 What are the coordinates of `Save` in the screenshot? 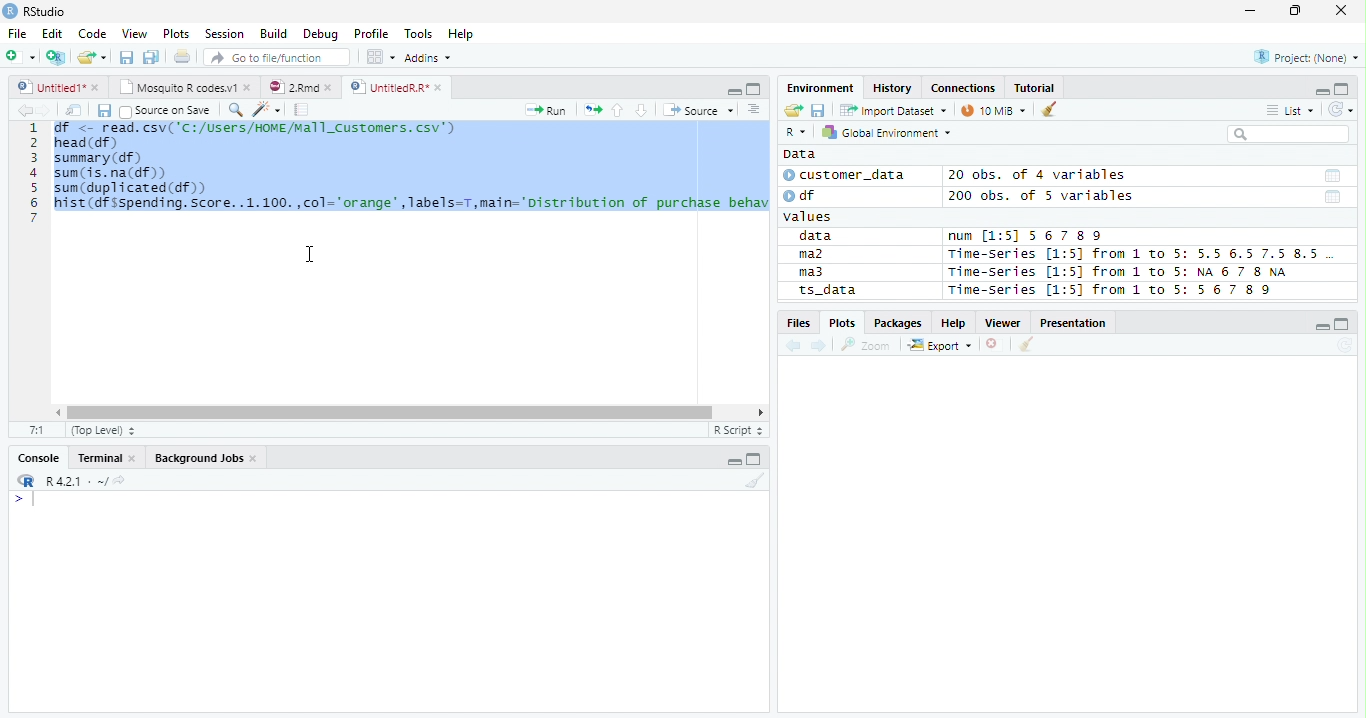 It's located at (103, 110).